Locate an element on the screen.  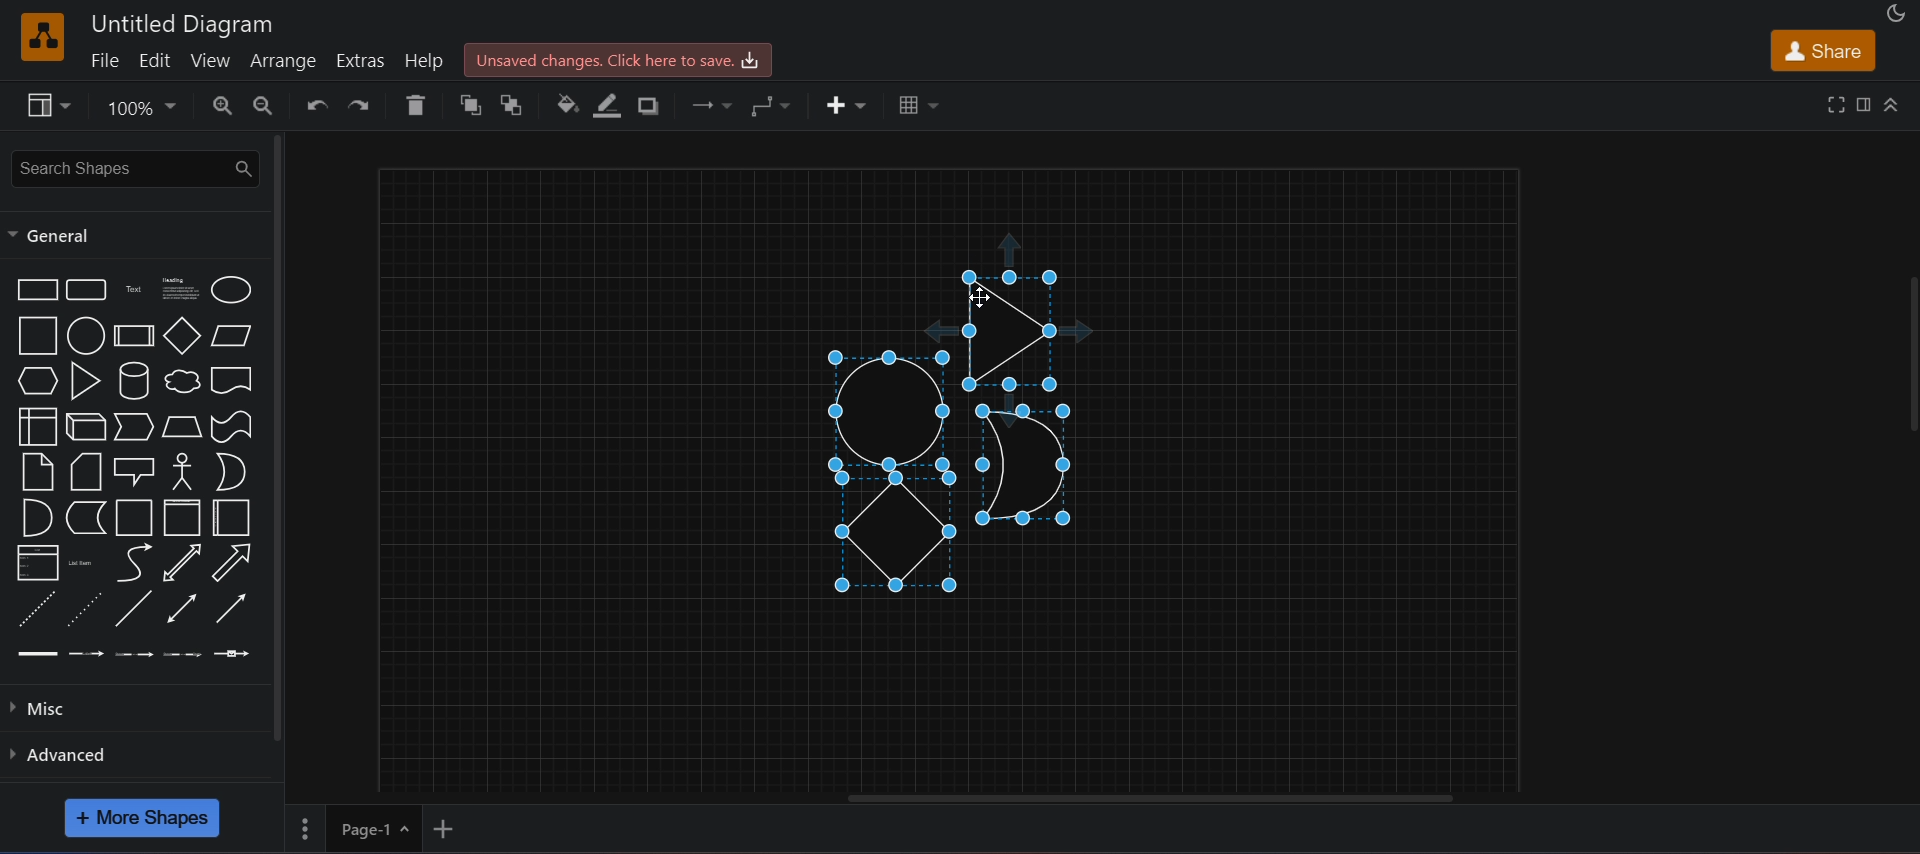
dashed line is located at coordinates (35, 608).